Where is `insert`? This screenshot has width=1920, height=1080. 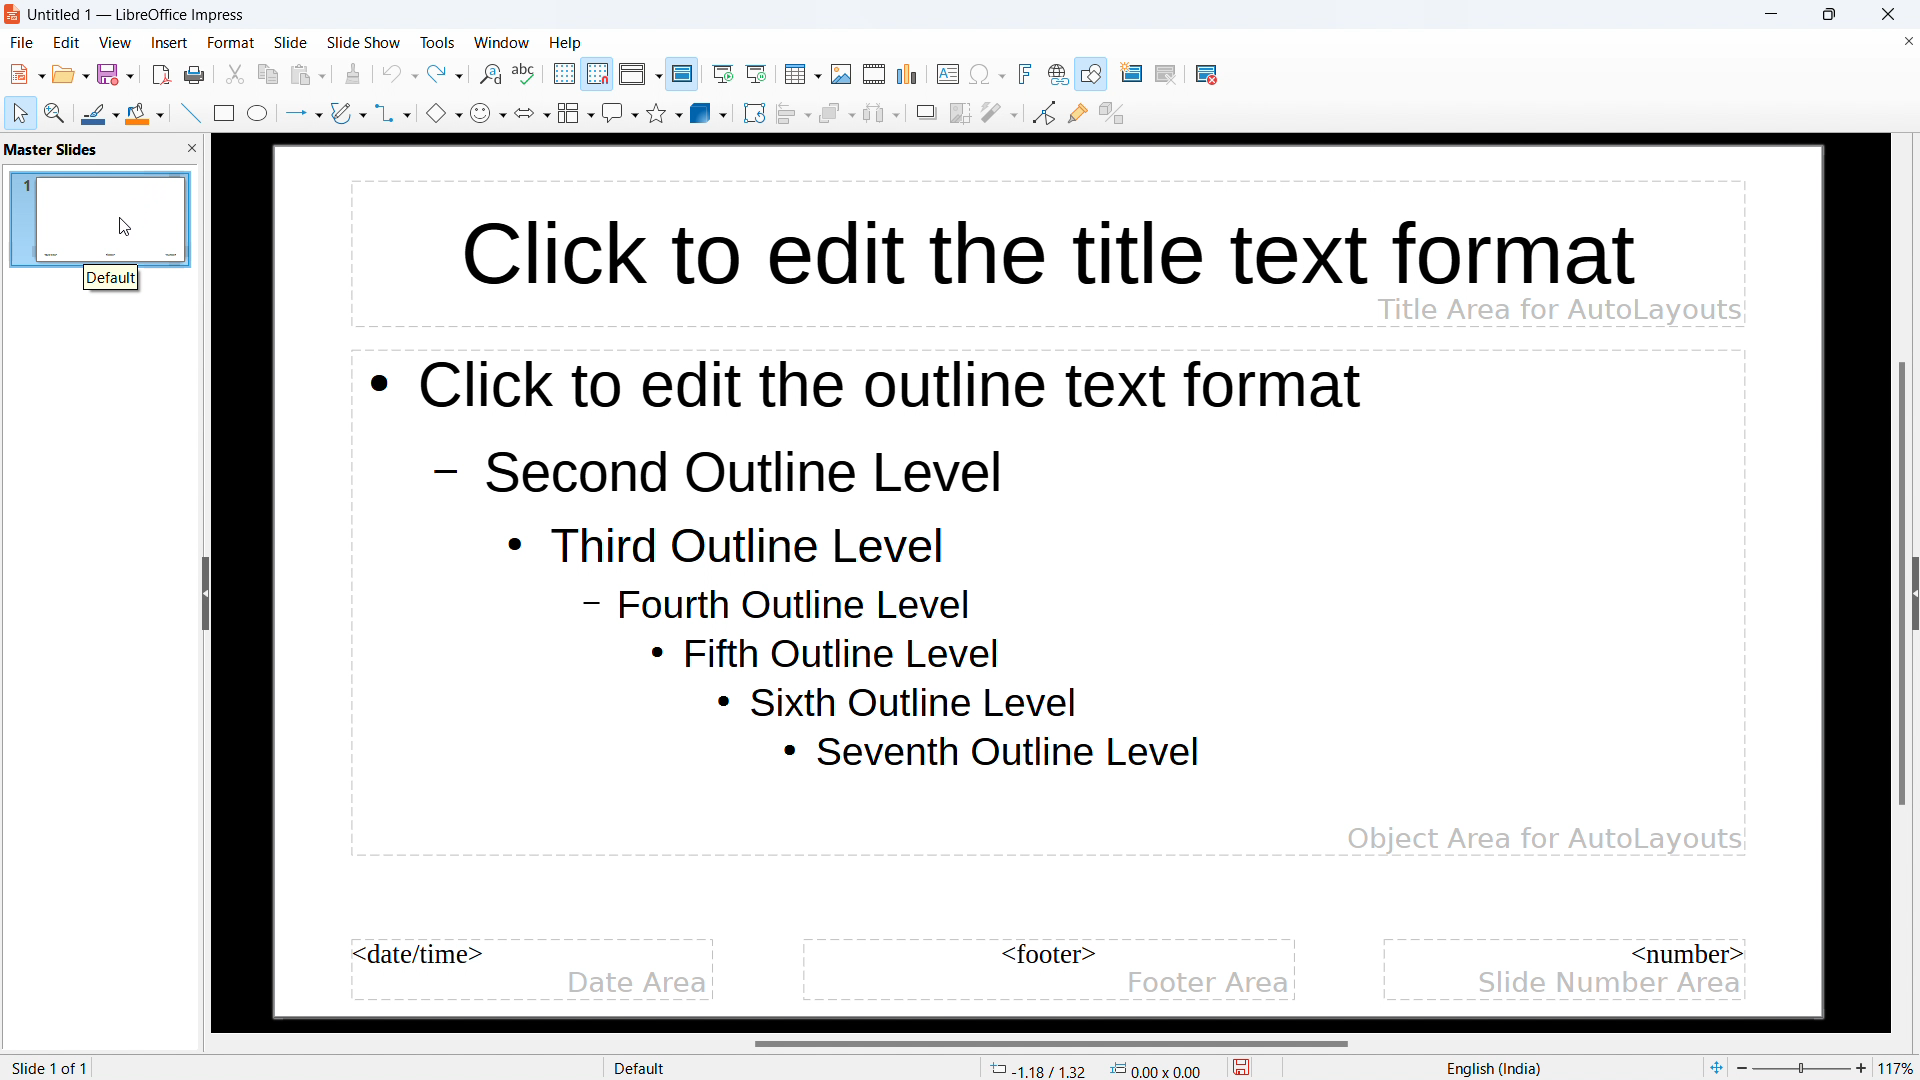
insert is located at coordinates (170, 42).